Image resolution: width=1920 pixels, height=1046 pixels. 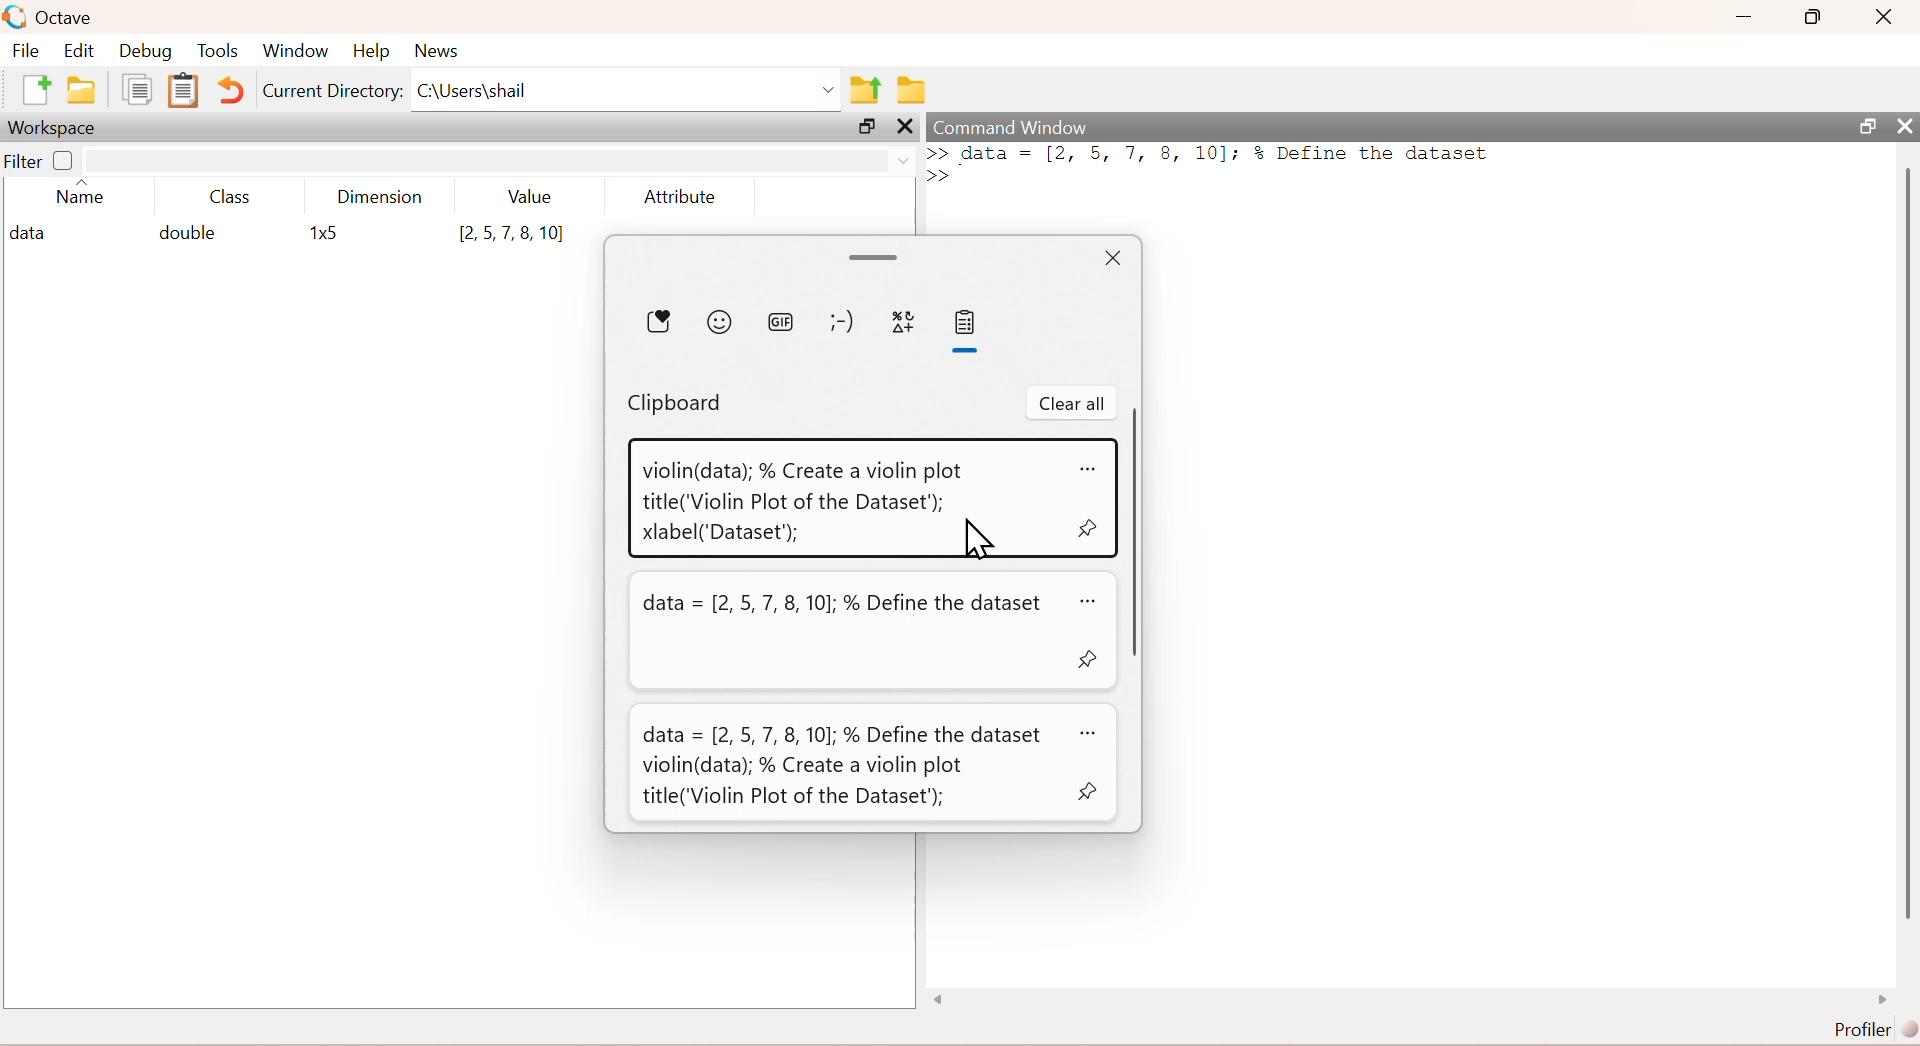 What do you see at coordinates (1090, 469) in the screenshot?
I see `options` at bounding box center [1090, 469].